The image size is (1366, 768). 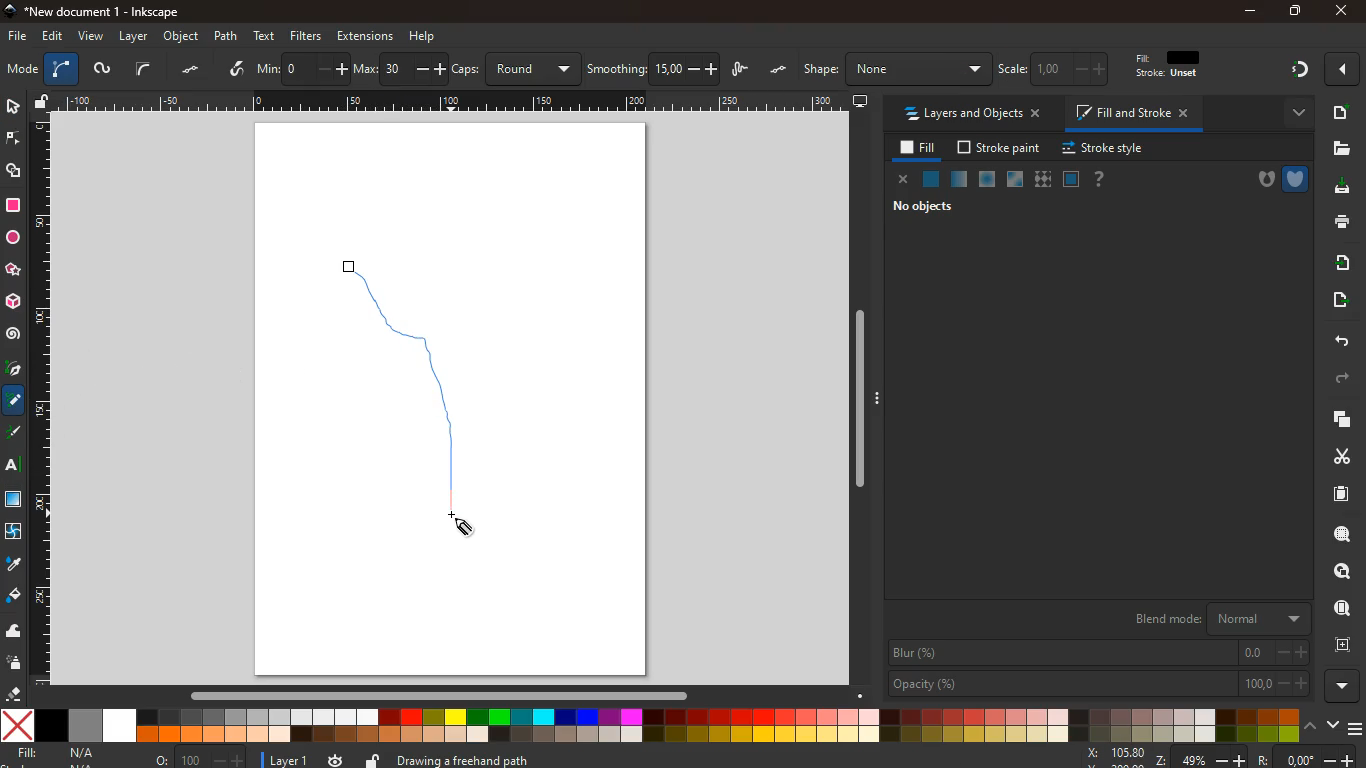 What do you see at coordinates (895, 69) in the screenshot?
I see `h` at bounding box center [895, 69].